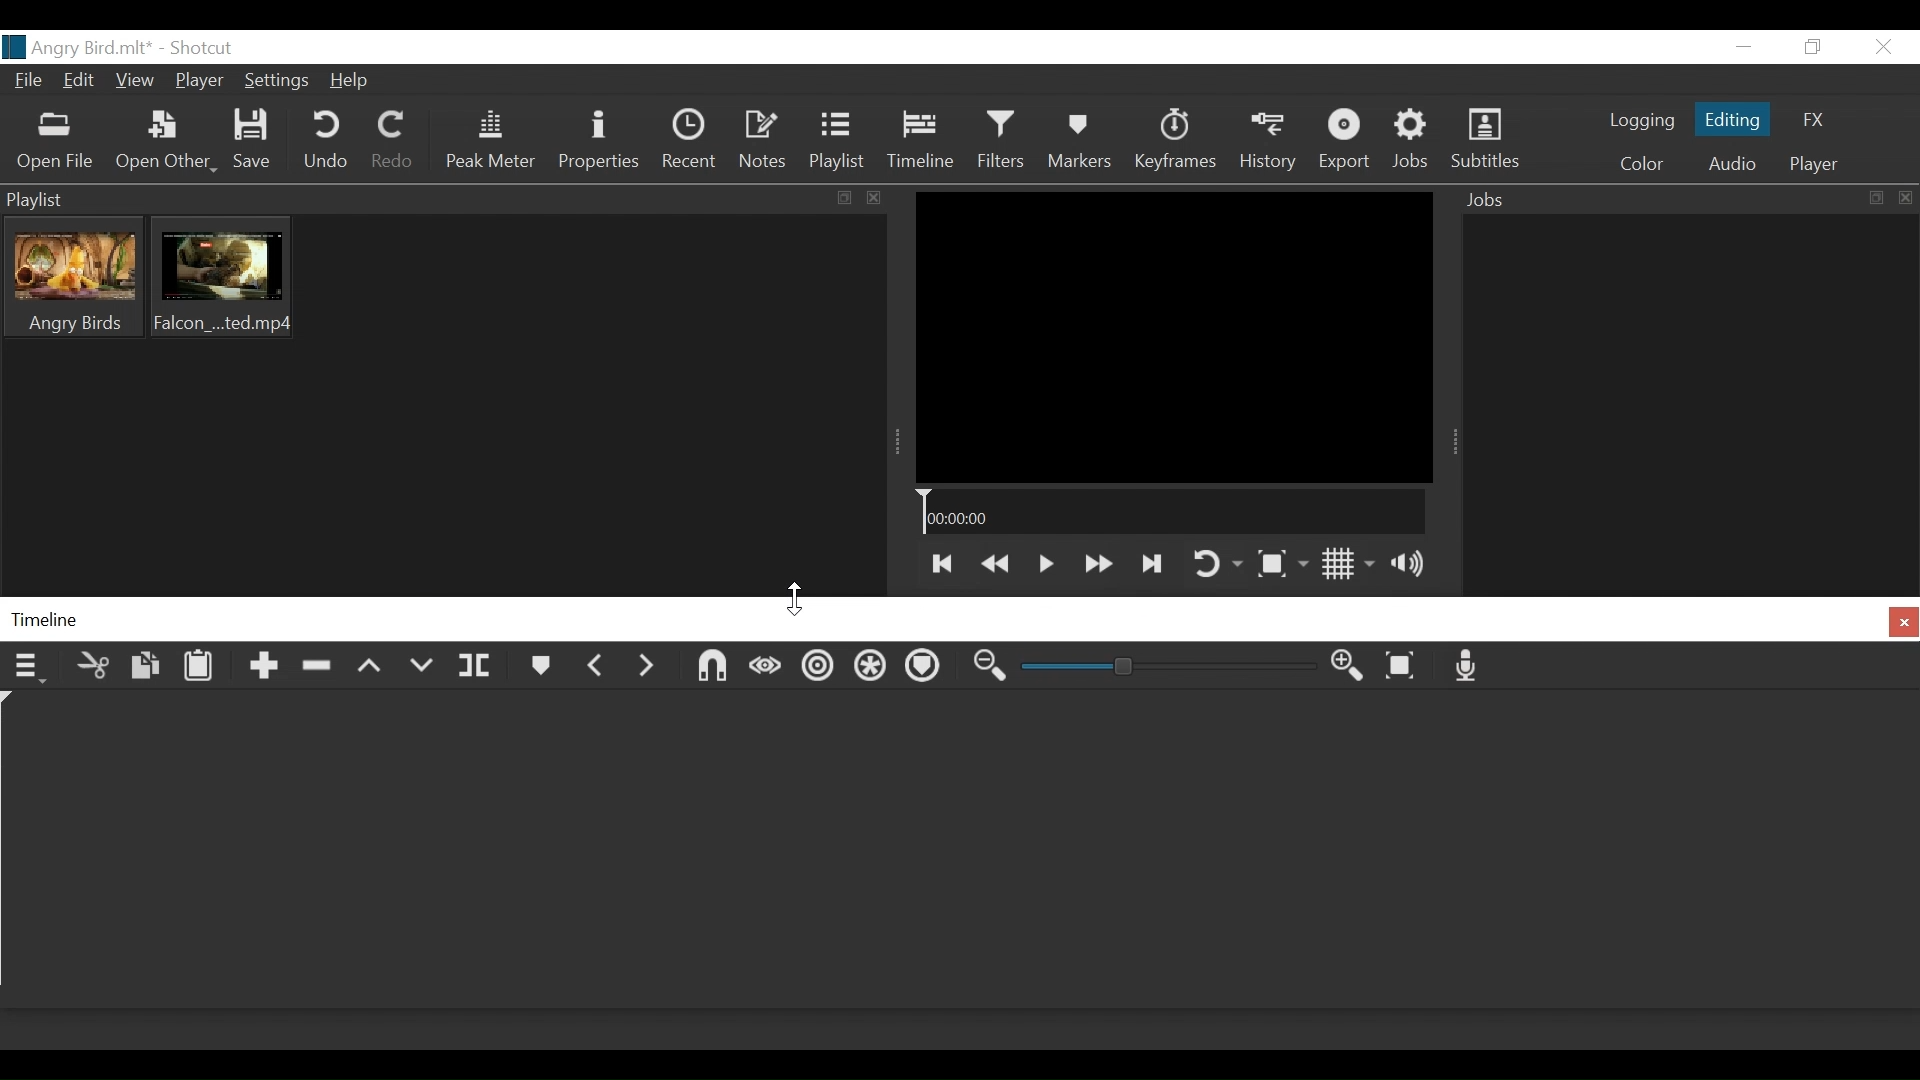  Describe the element at coordinates (316, 672) in the screenshot. I see `Ripple Delete` at that location.